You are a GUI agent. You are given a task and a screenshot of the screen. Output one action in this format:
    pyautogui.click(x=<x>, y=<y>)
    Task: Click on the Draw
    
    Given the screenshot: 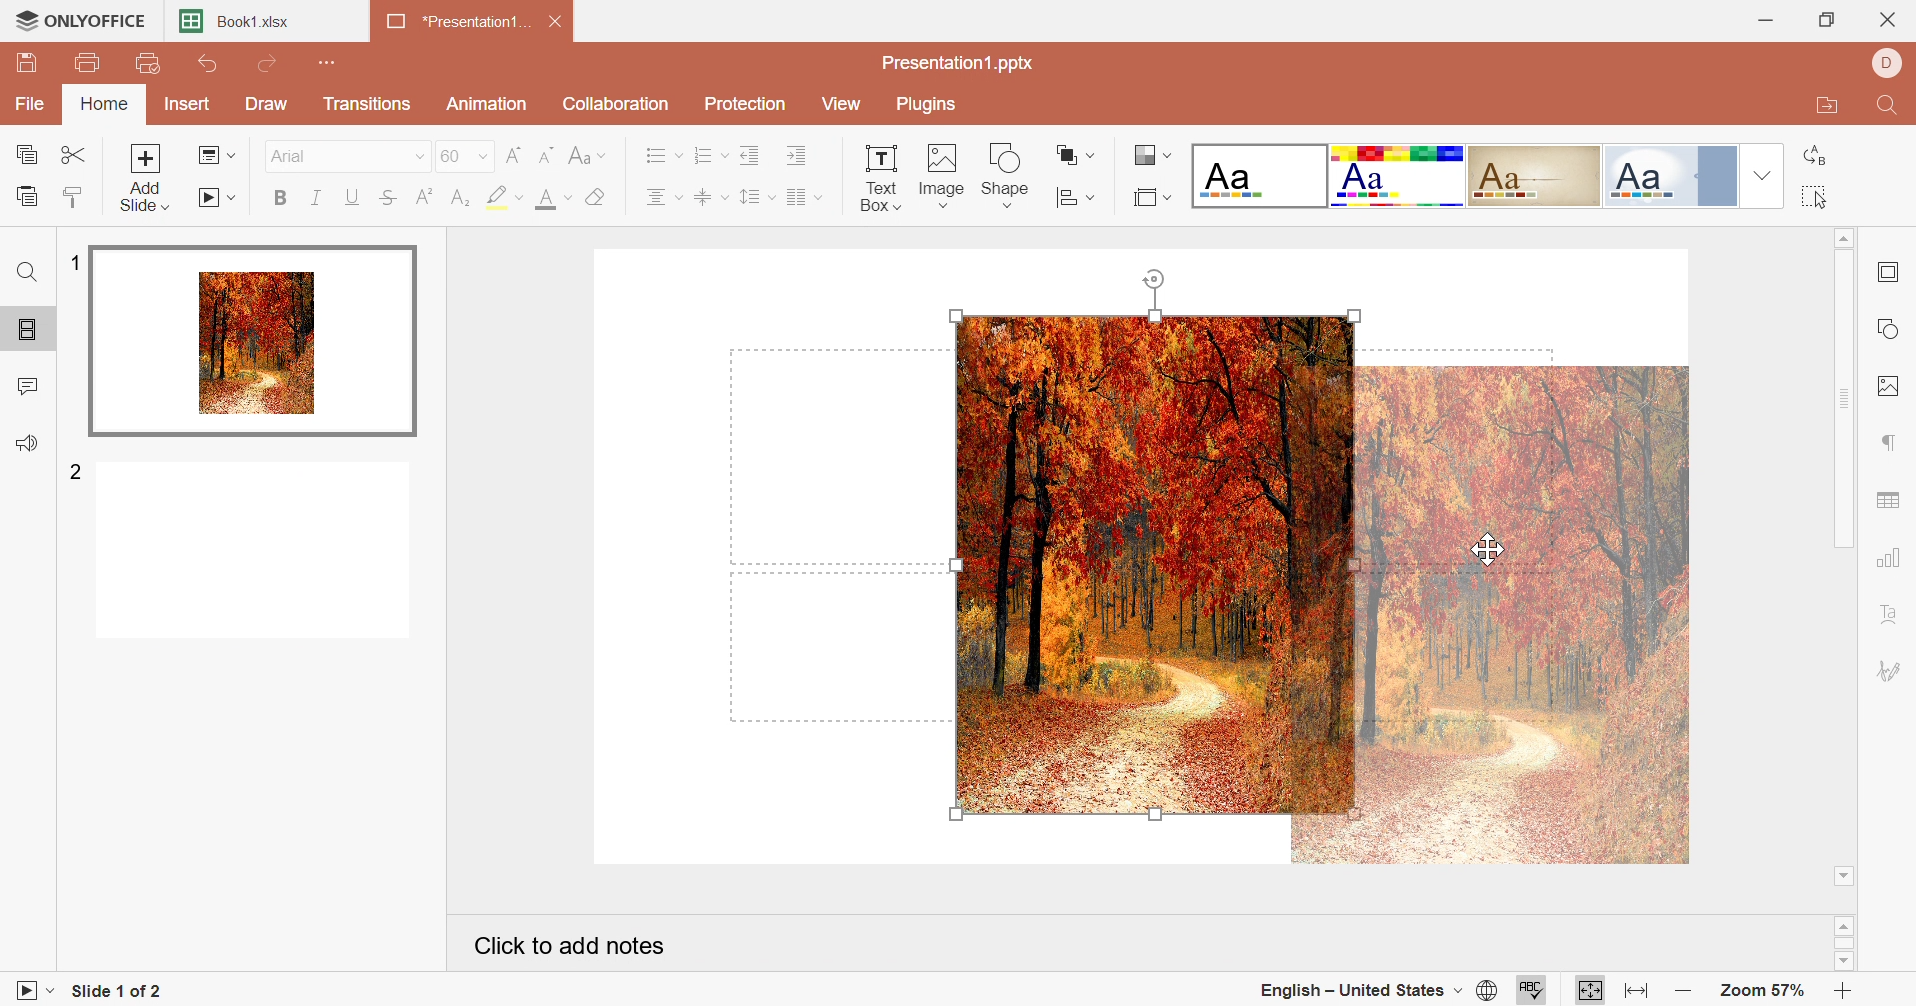 What is the action you would take?
    pyautogui.click(x=268, y=103)
    